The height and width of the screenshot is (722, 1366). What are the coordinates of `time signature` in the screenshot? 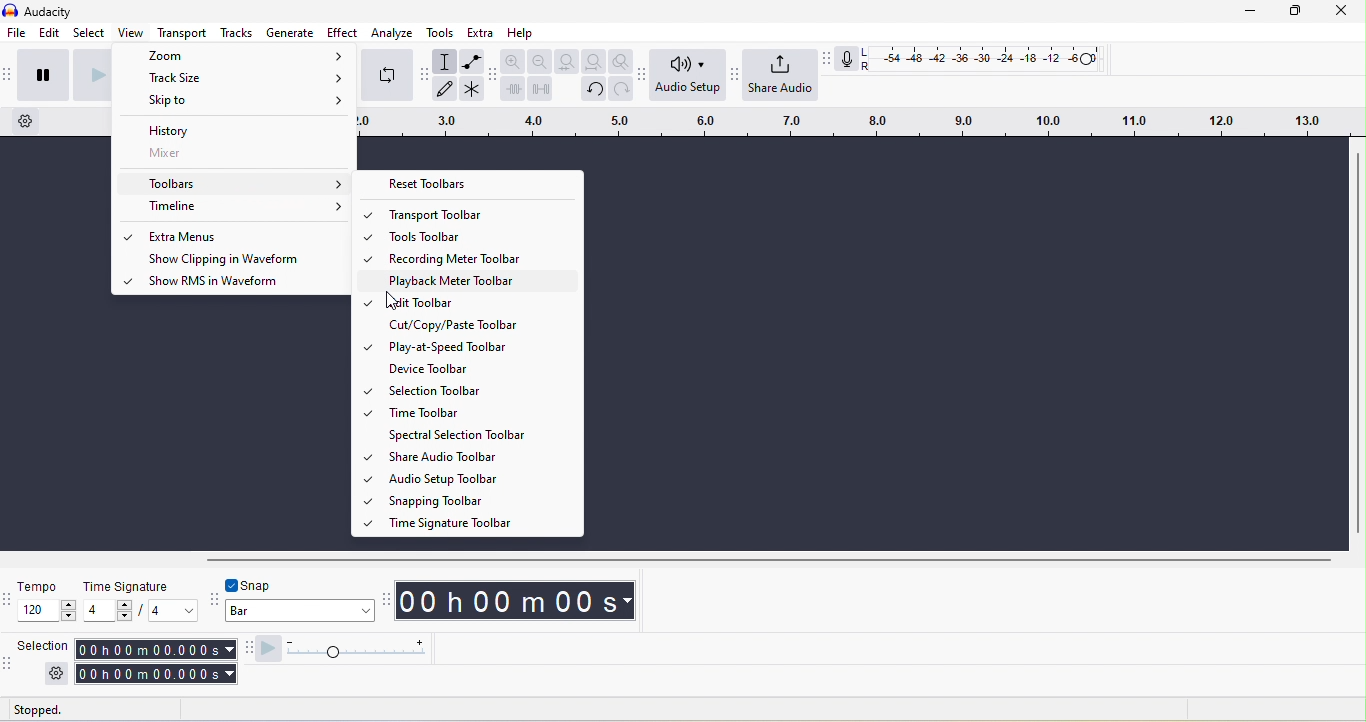 It's located at (128, 587).